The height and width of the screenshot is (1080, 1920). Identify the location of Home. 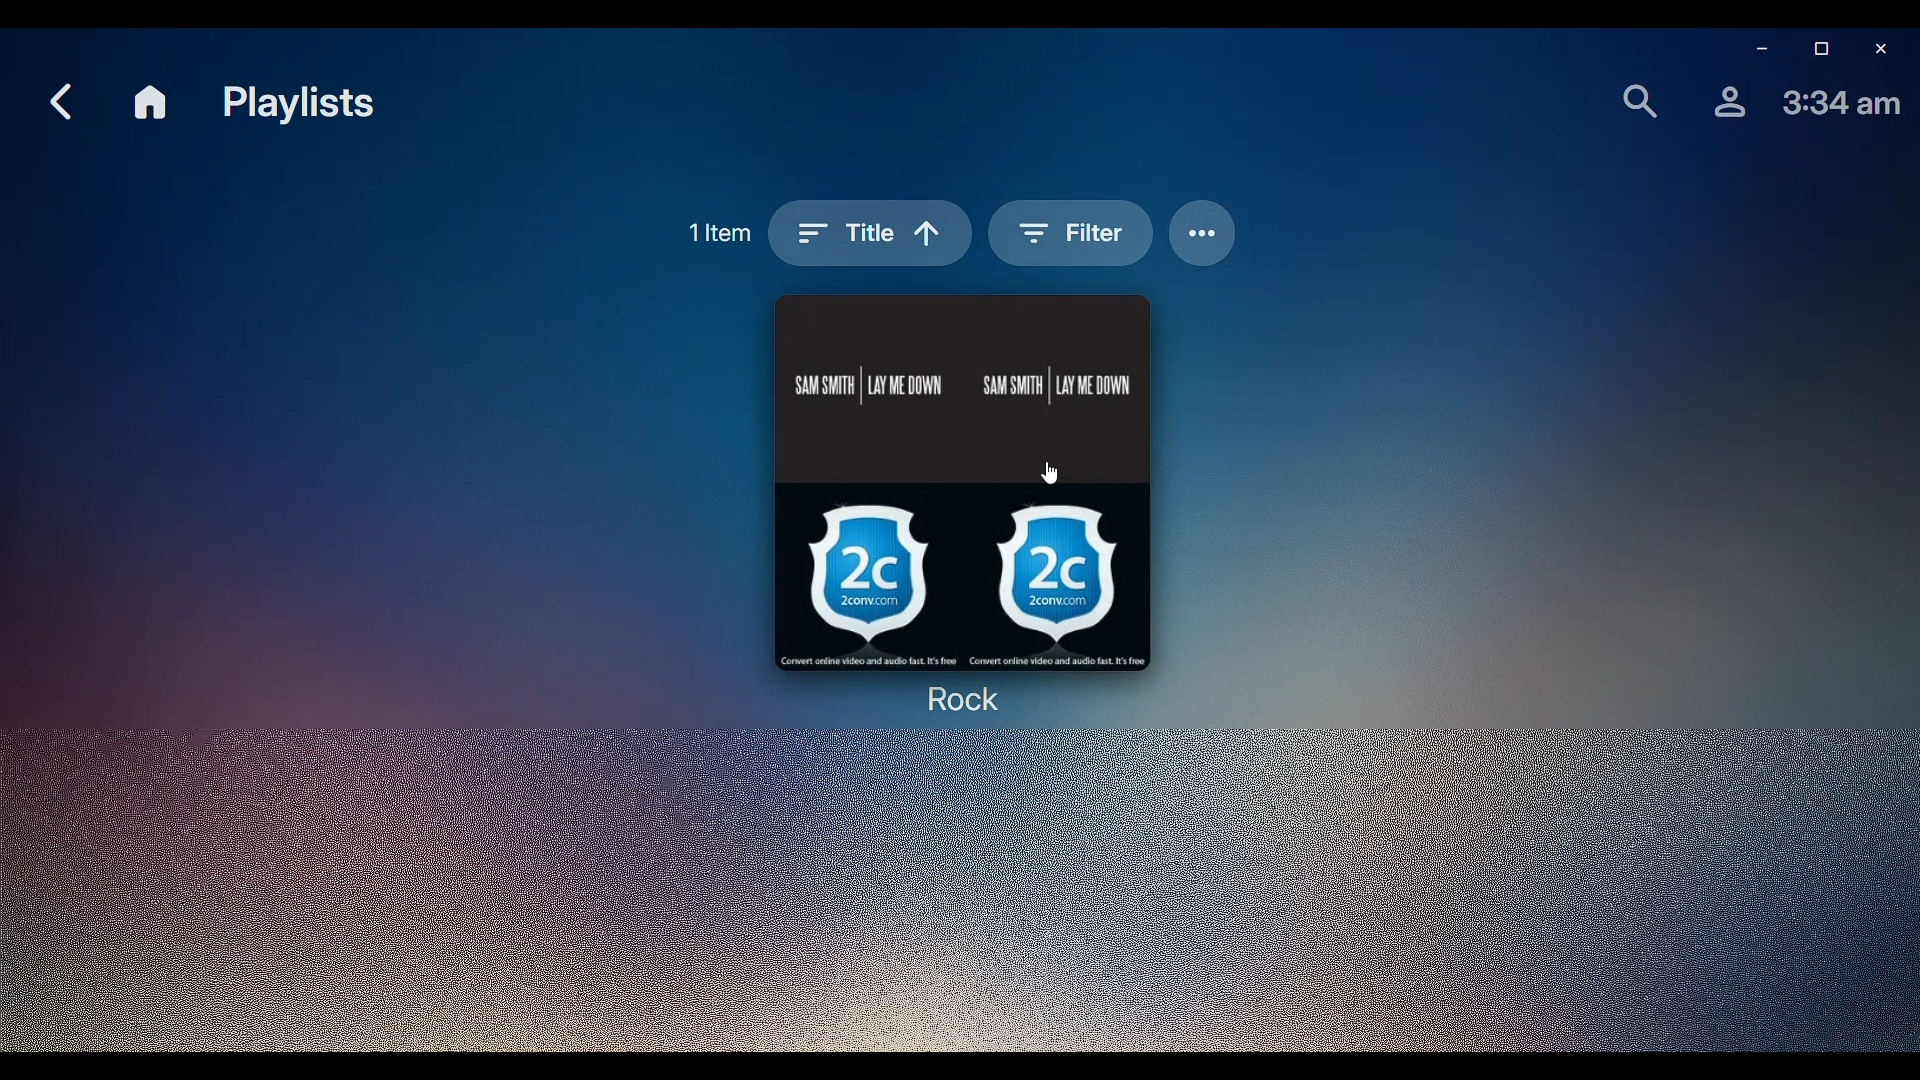
(148, 105).